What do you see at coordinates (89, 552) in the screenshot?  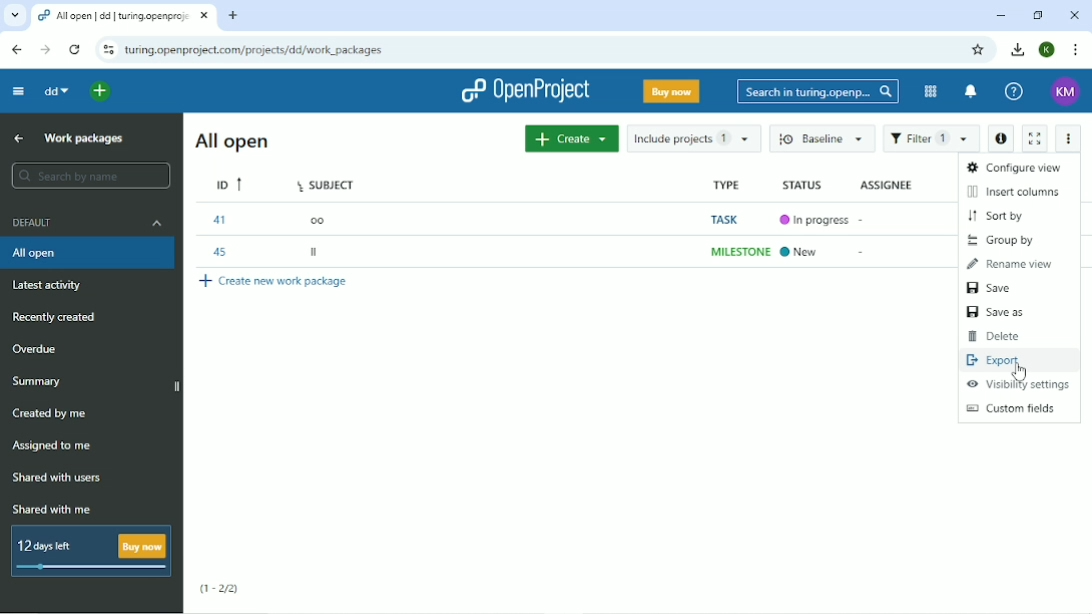 I see `12 days left buy now` at bounding box center [89, 552].